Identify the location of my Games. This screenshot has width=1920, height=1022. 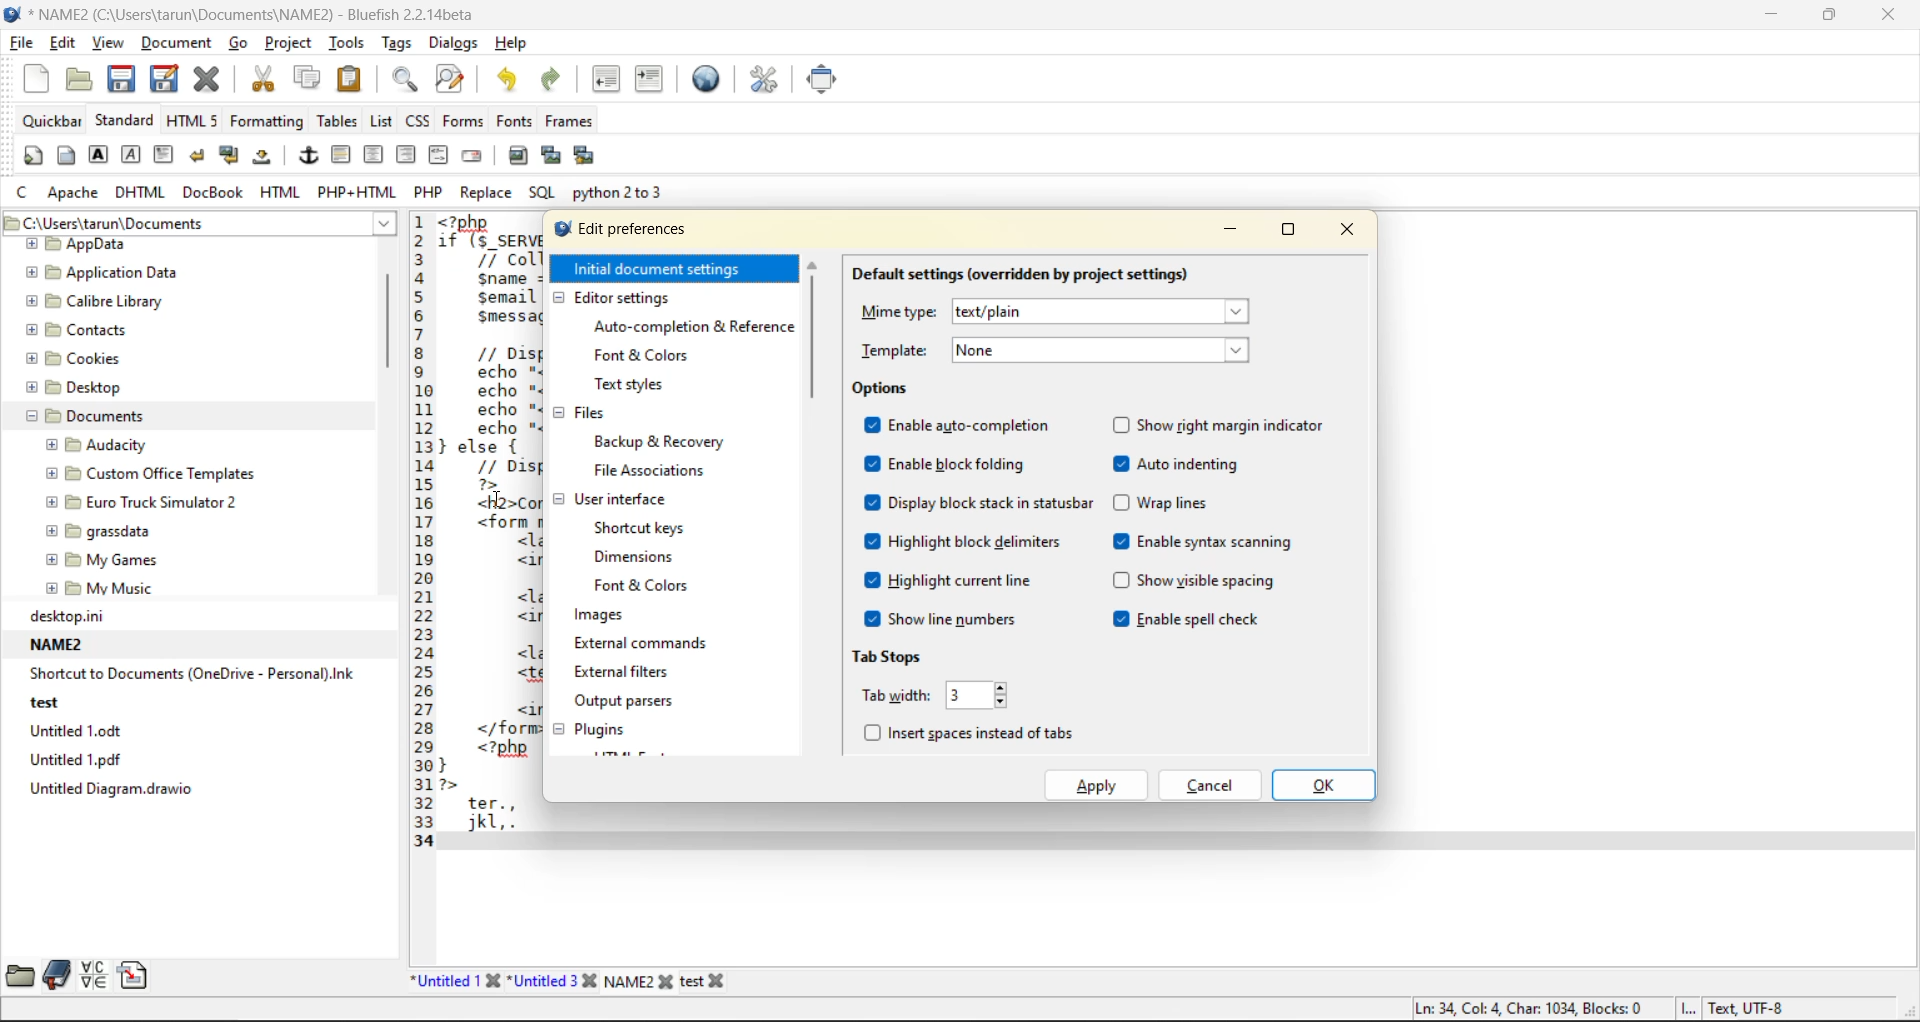
(103, 561).